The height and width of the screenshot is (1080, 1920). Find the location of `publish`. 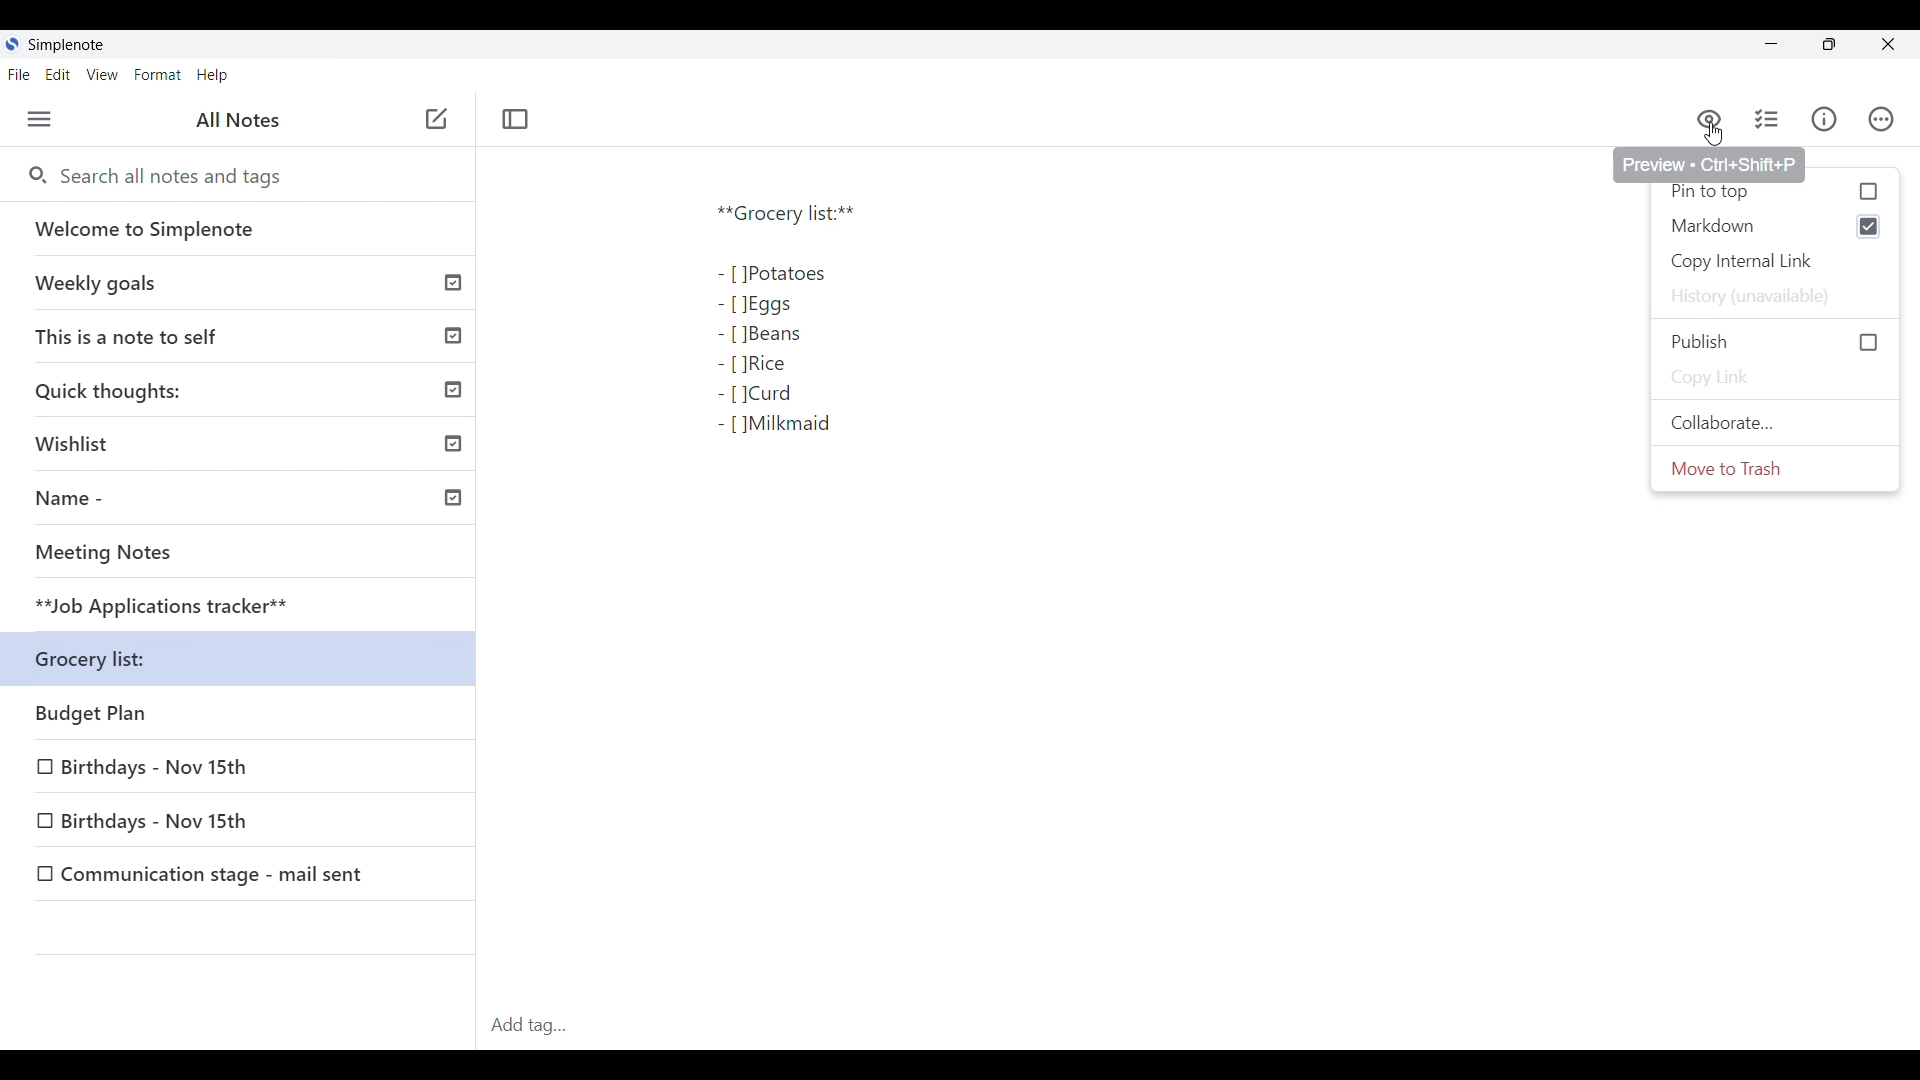

publish is located at coordinates (1777, 342).